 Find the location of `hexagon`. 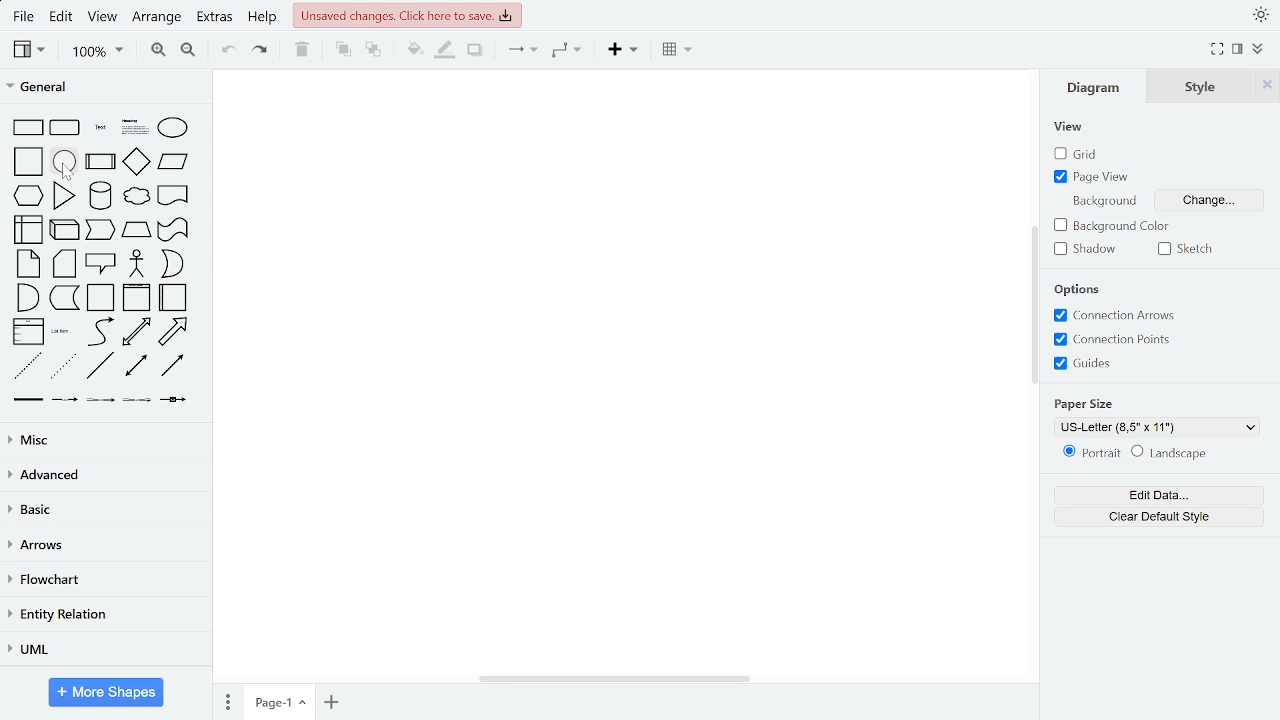

hexagon is located at coordinates (28, 196).